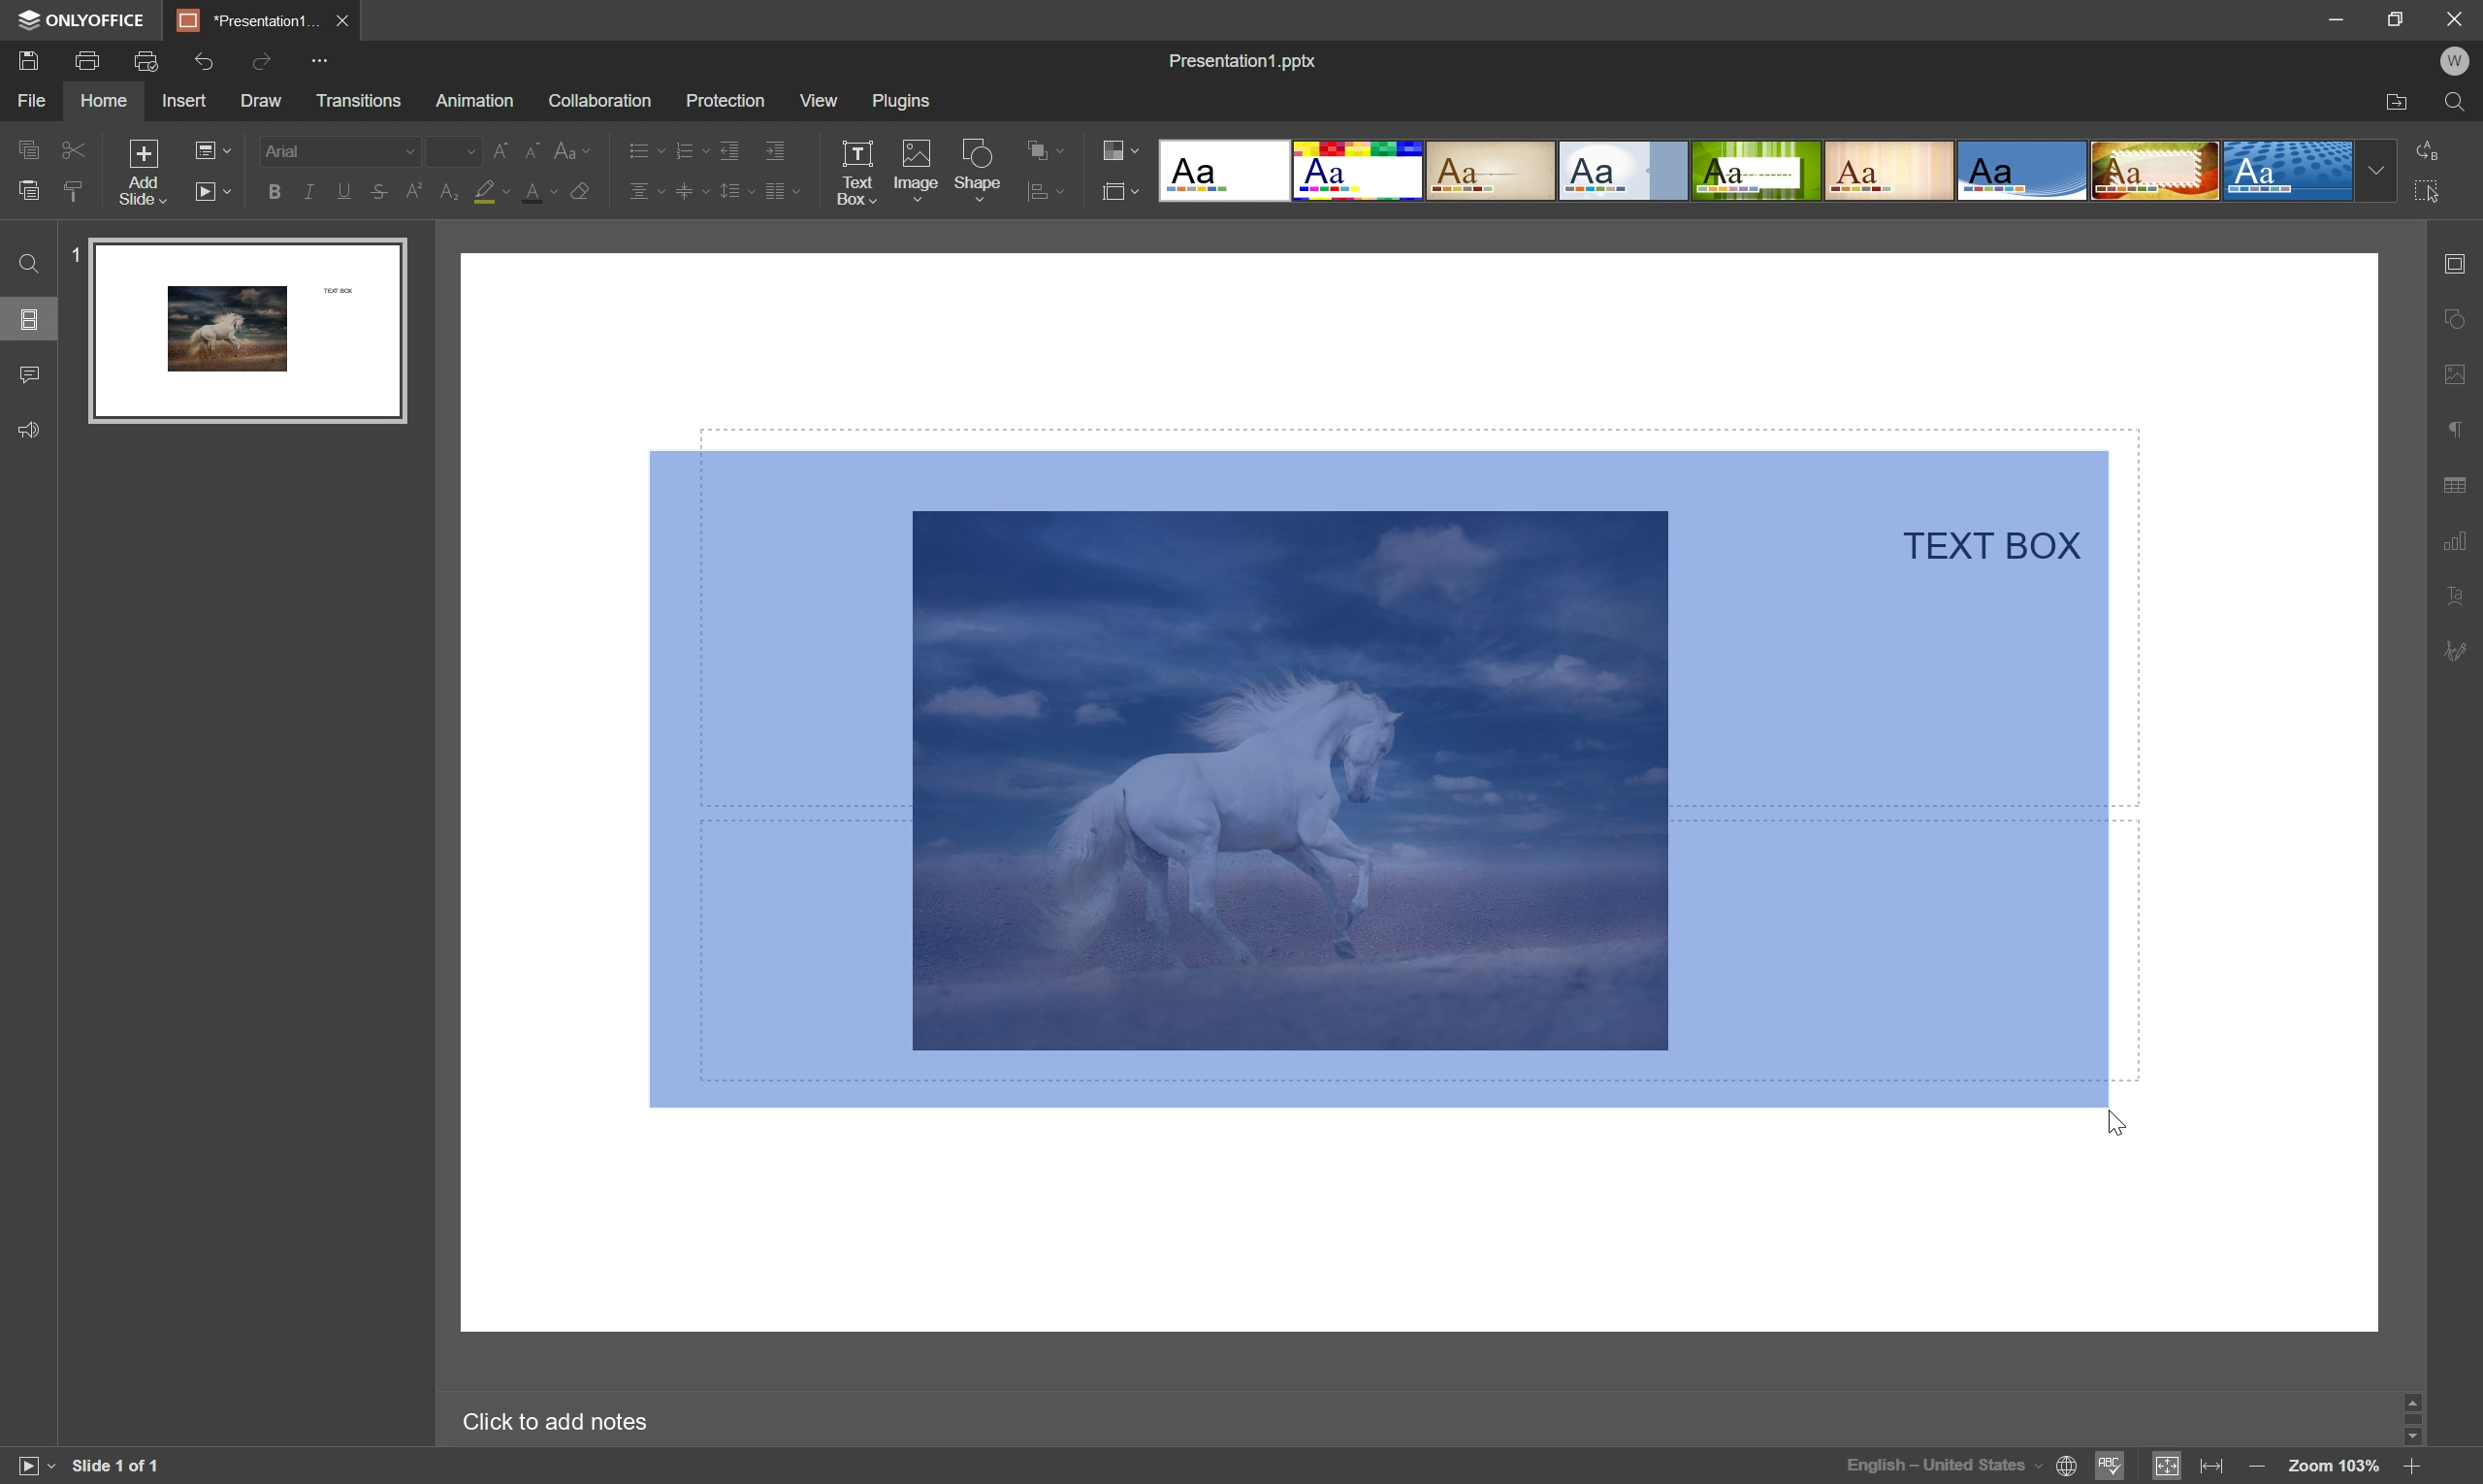 Image resolution: width=2483 pixels, height=1484 pixels. I want to click on slide 1 of 1, so click(118, 1467).